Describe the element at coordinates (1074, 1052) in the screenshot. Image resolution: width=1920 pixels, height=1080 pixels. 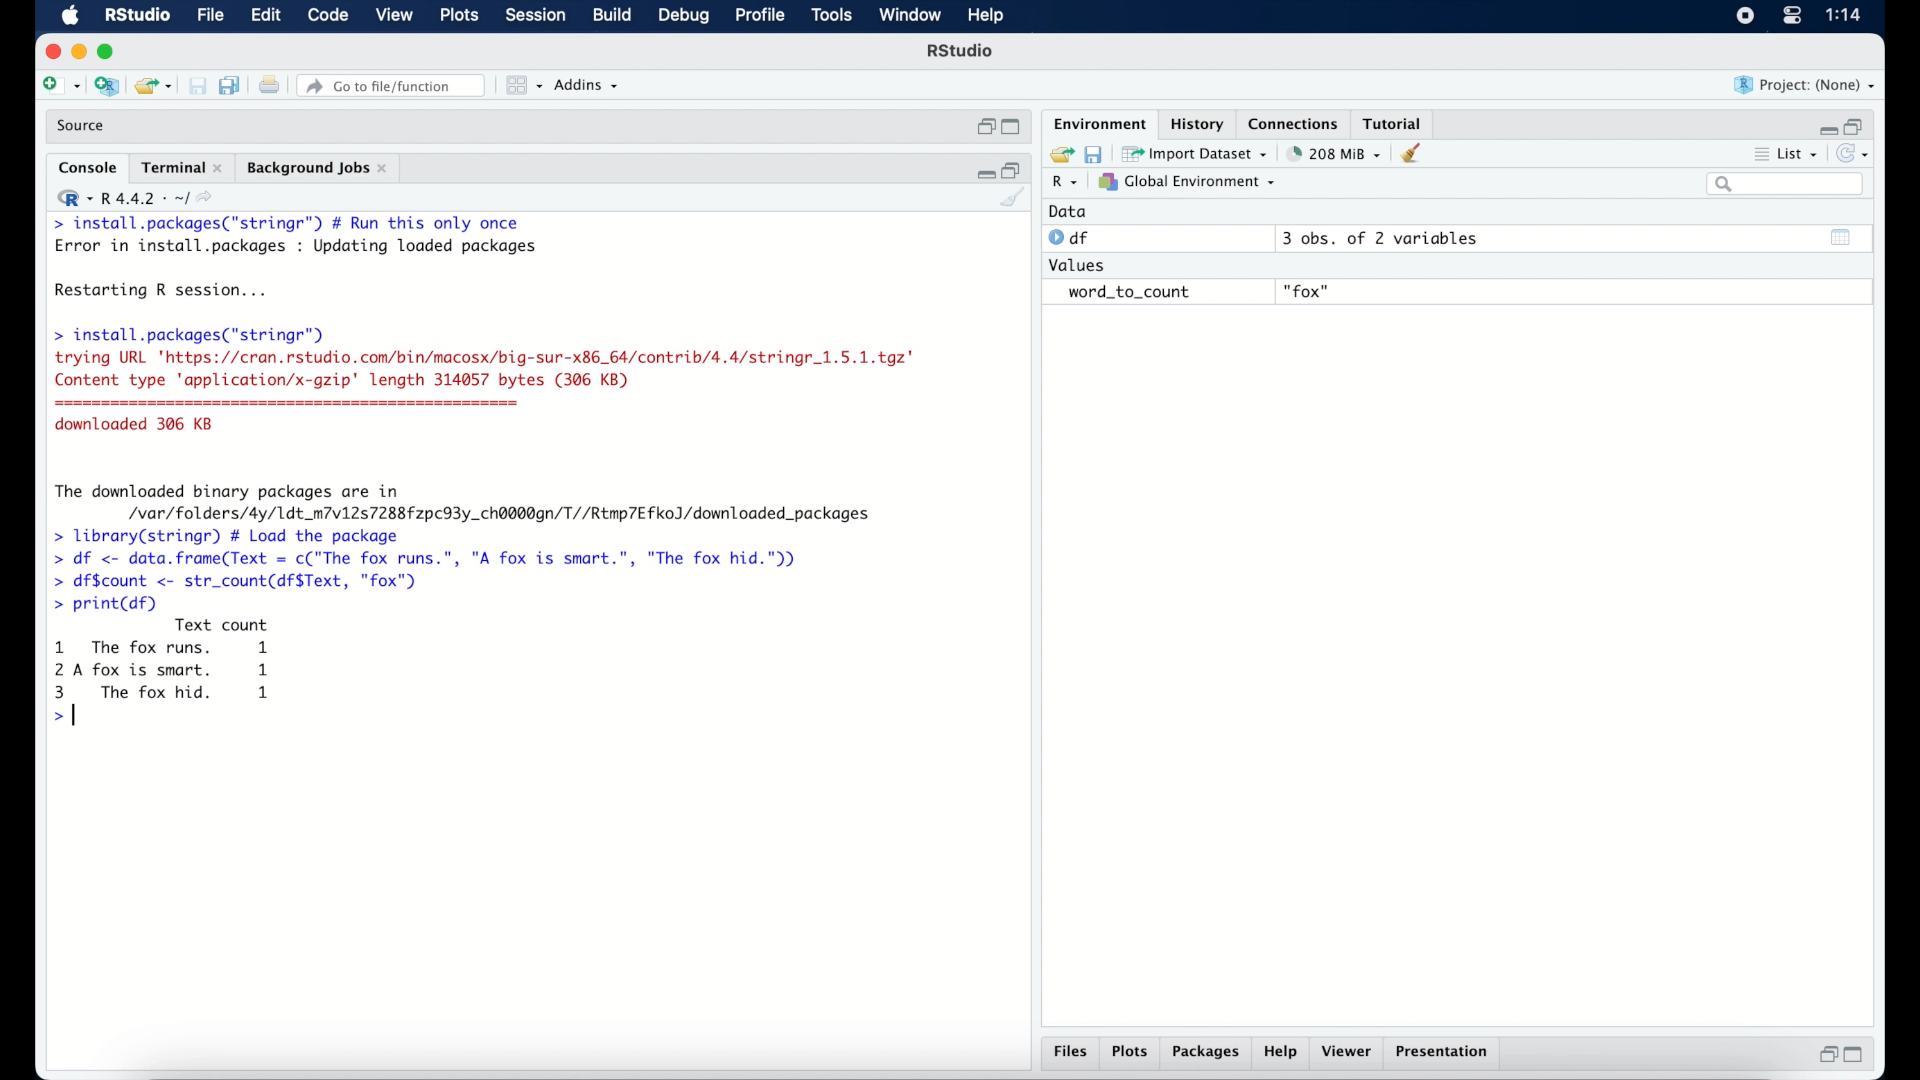
I see `files` at that location.